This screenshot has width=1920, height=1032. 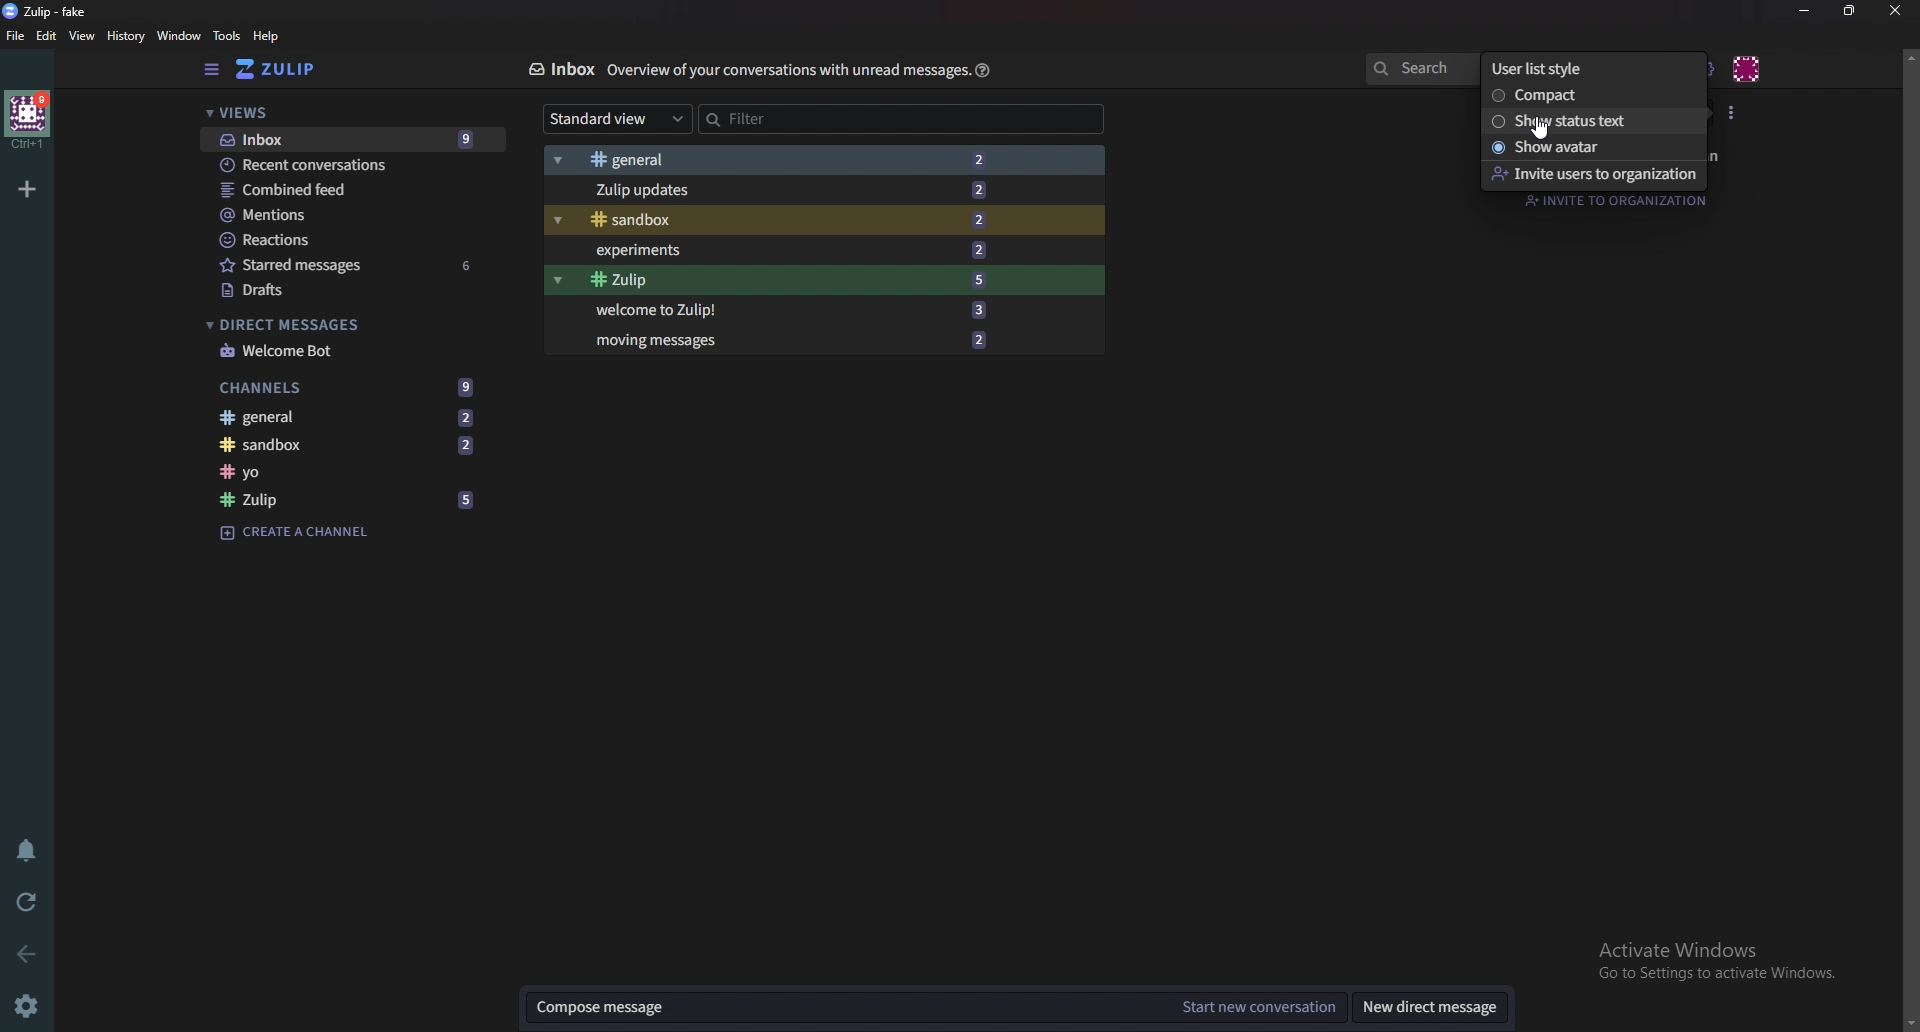 I want to click on channel, so click(x=351, y=473).